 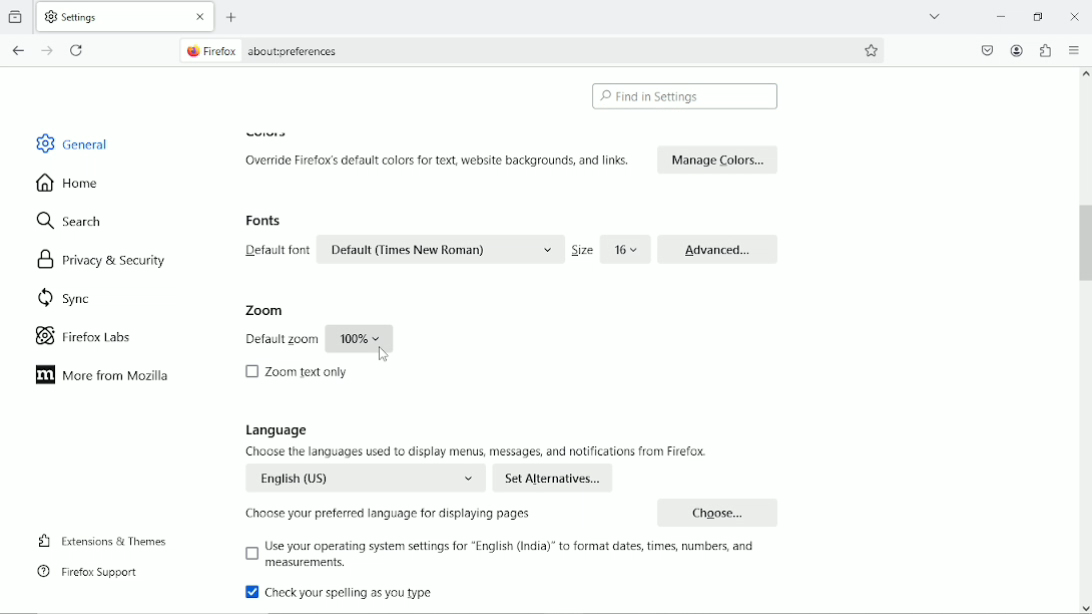 What do you see at coordinates (100, 260) in the screenshot?
I see `Privacy & Security` at bounding box center [100, 260].